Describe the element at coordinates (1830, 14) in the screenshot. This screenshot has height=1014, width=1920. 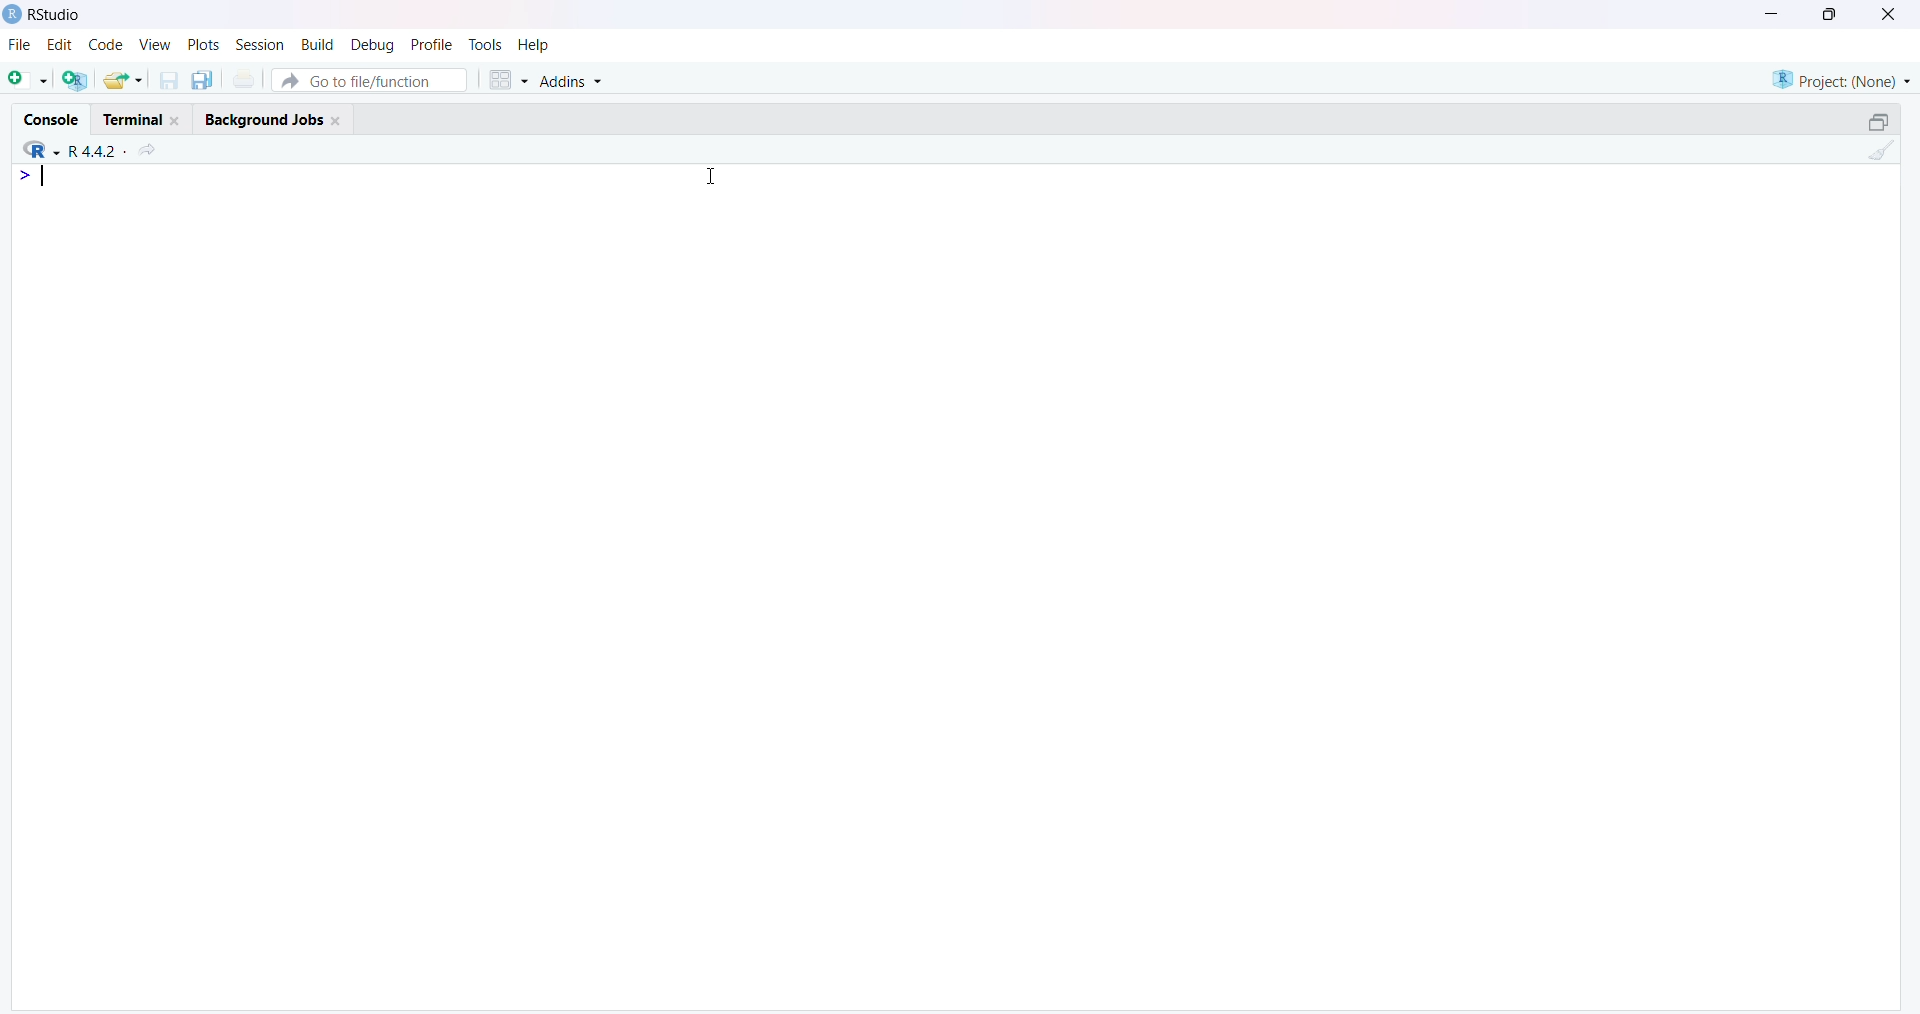
I see `Maximize` at that location.